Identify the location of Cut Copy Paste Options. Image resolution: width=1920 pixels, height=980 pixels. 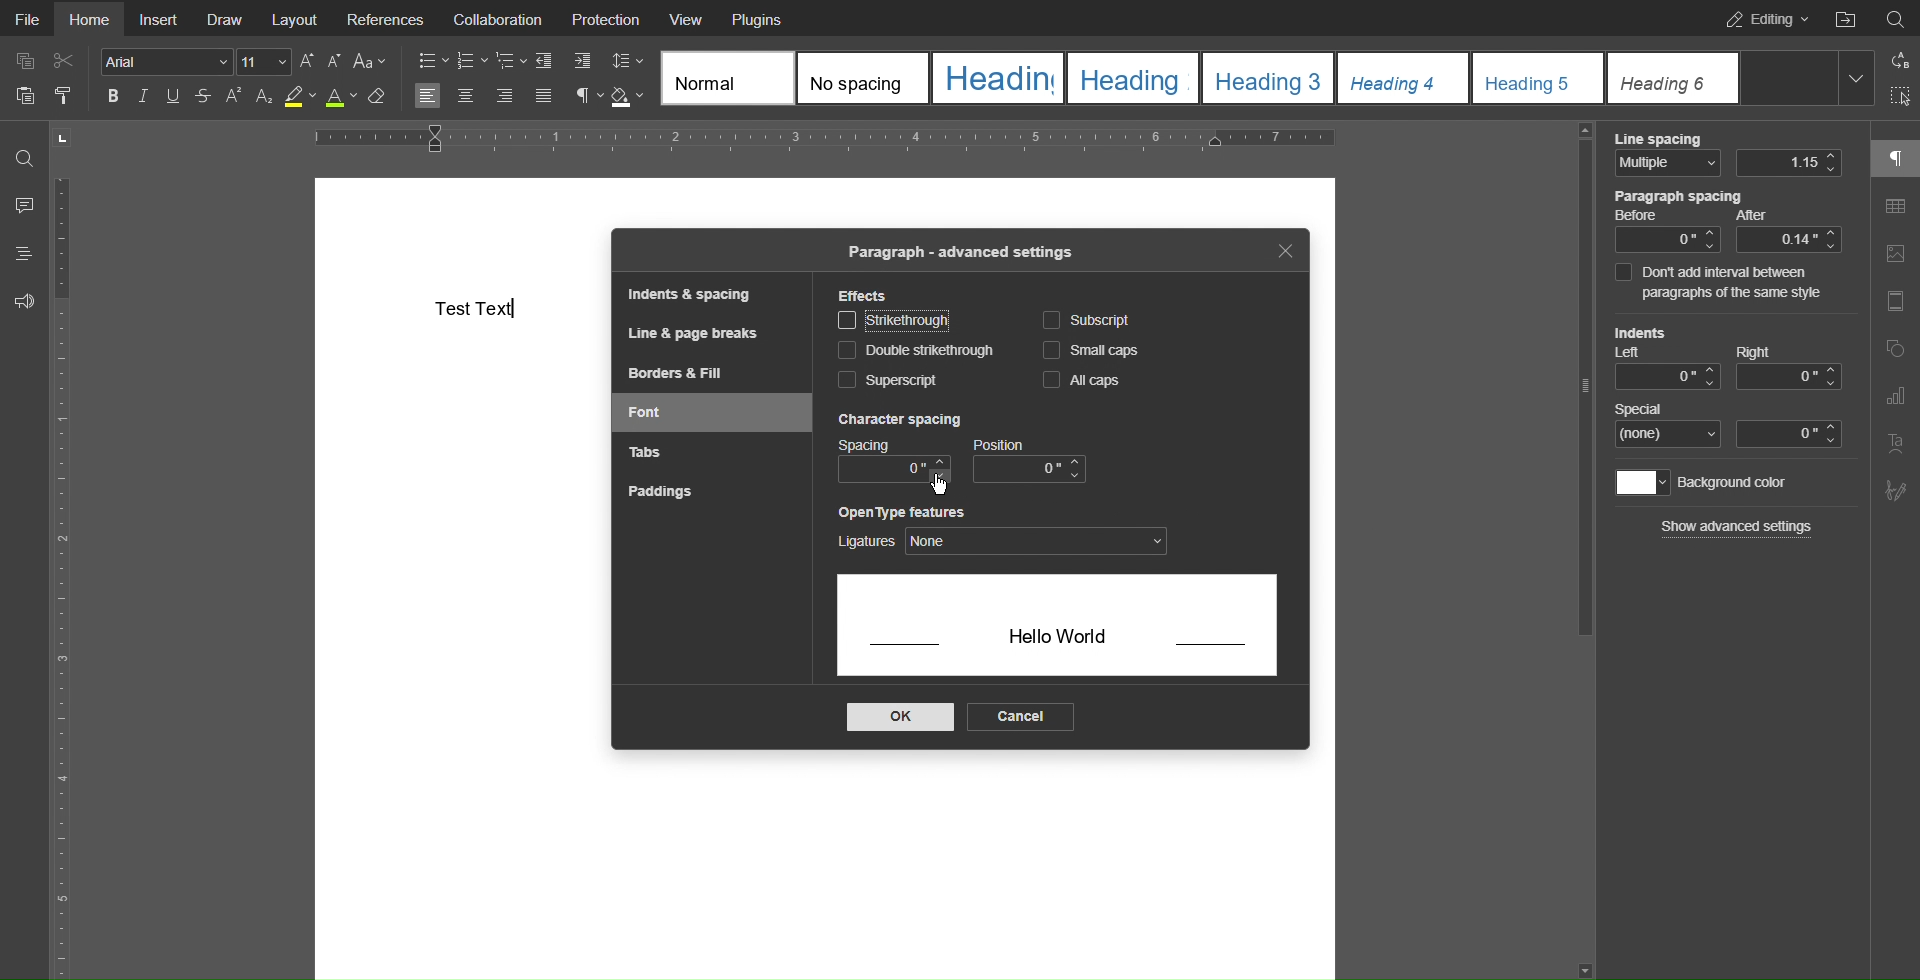
(44, 82).